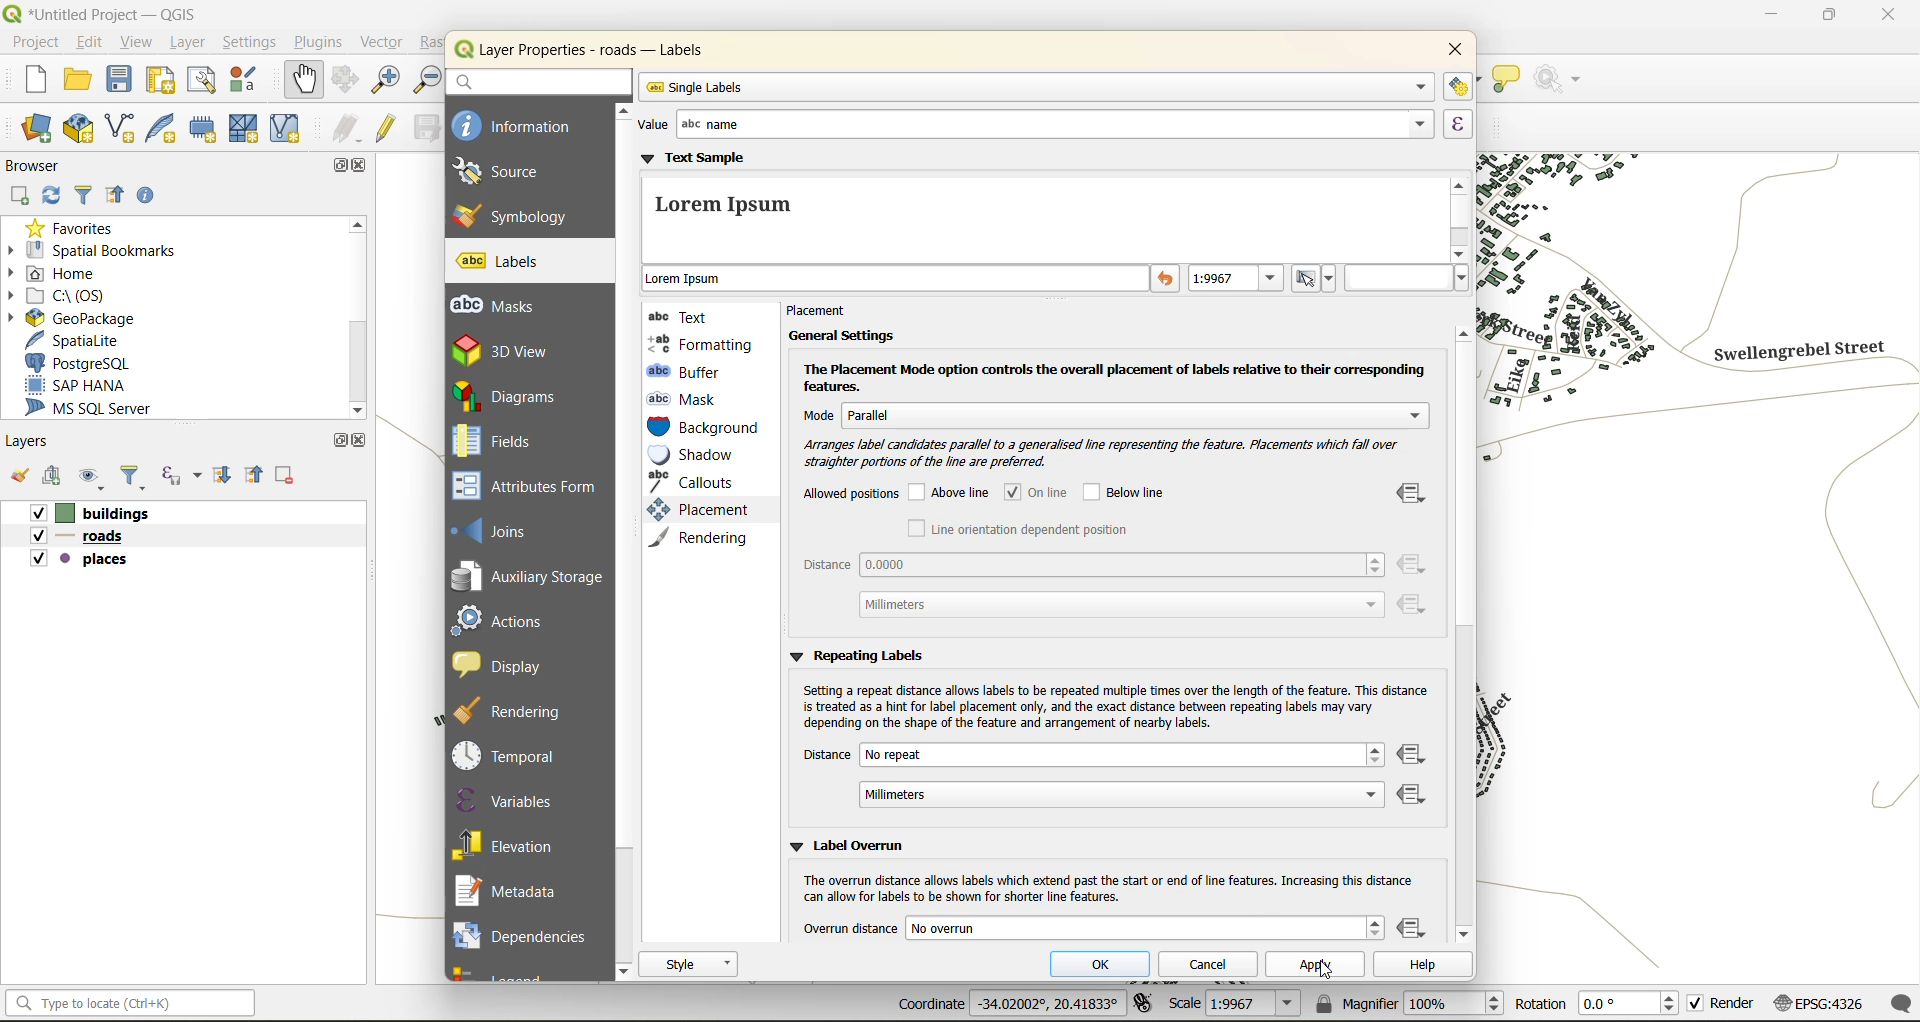 The image size is (1920, 1022). I want to click on 3d view, so click(518, 350).